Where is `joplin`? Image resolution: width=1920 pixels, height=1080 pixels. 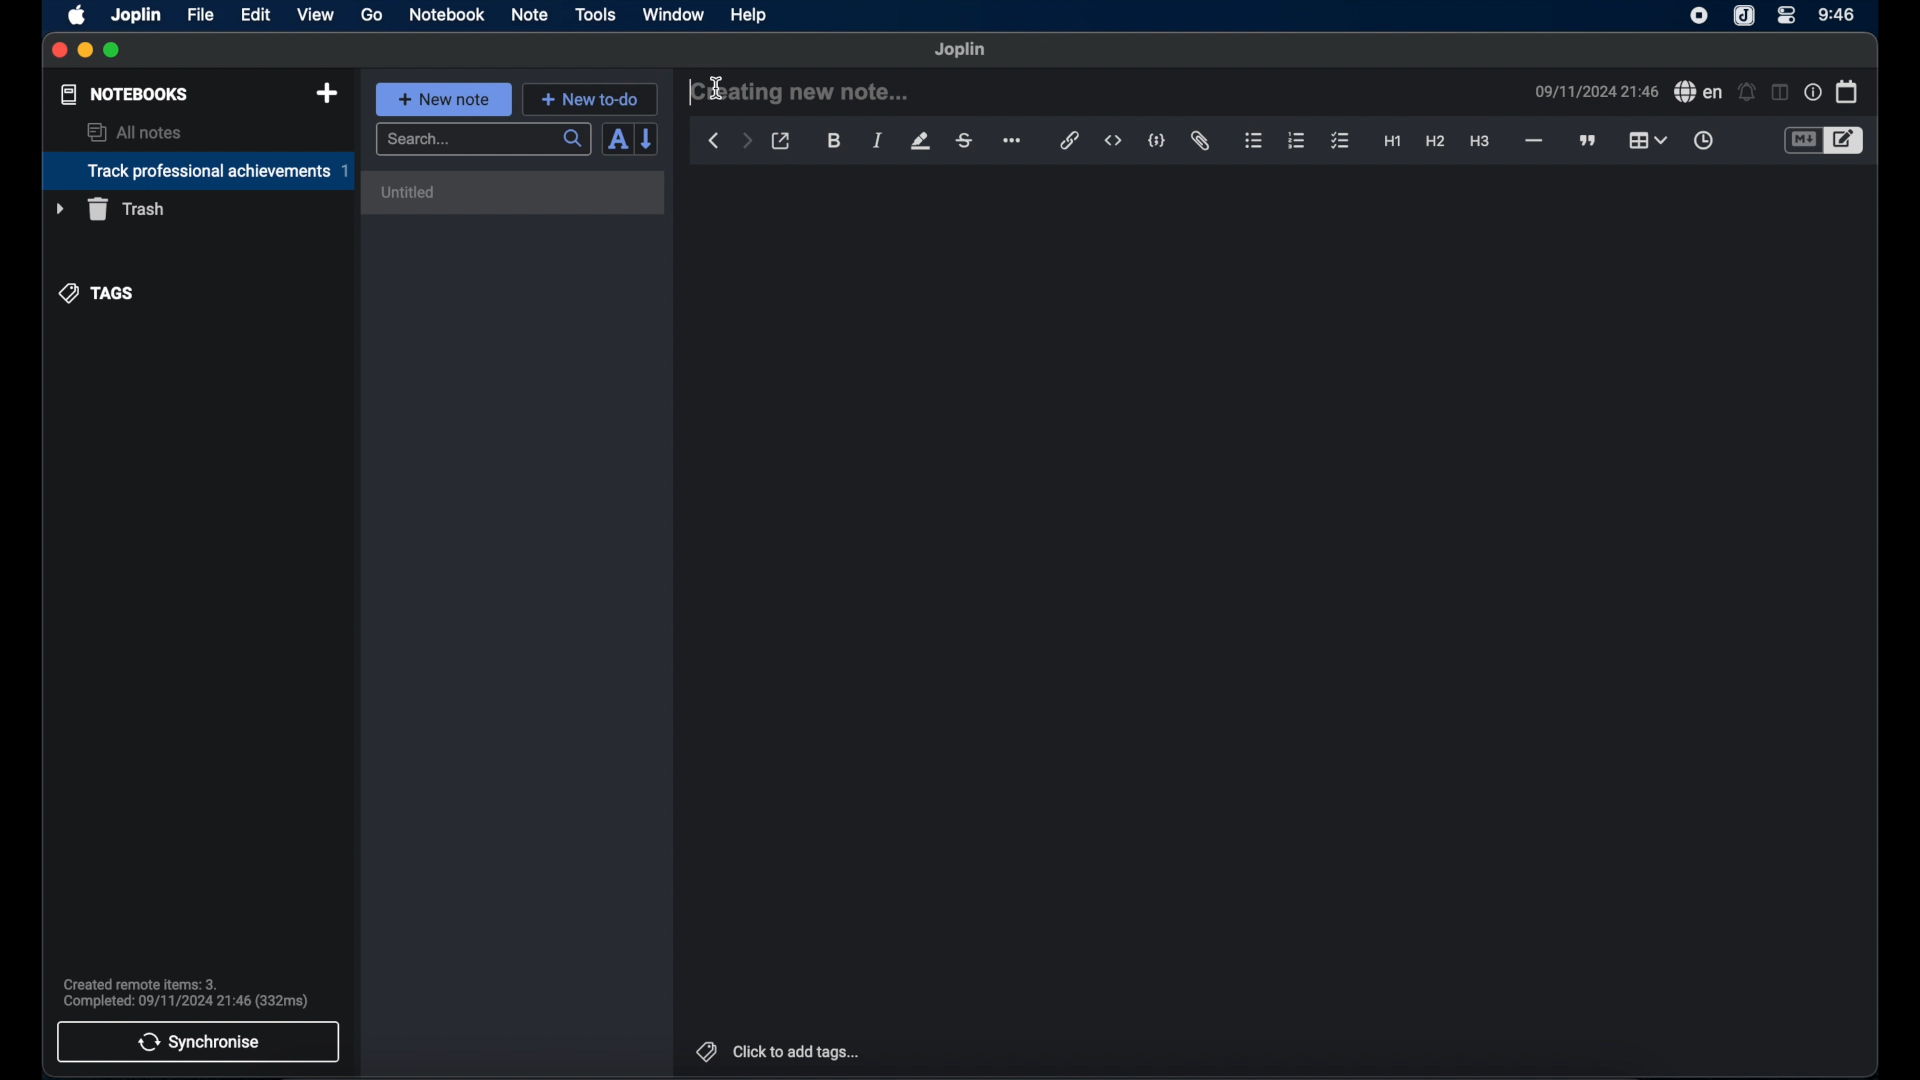
joplin is located at coordinates (1744, 17).